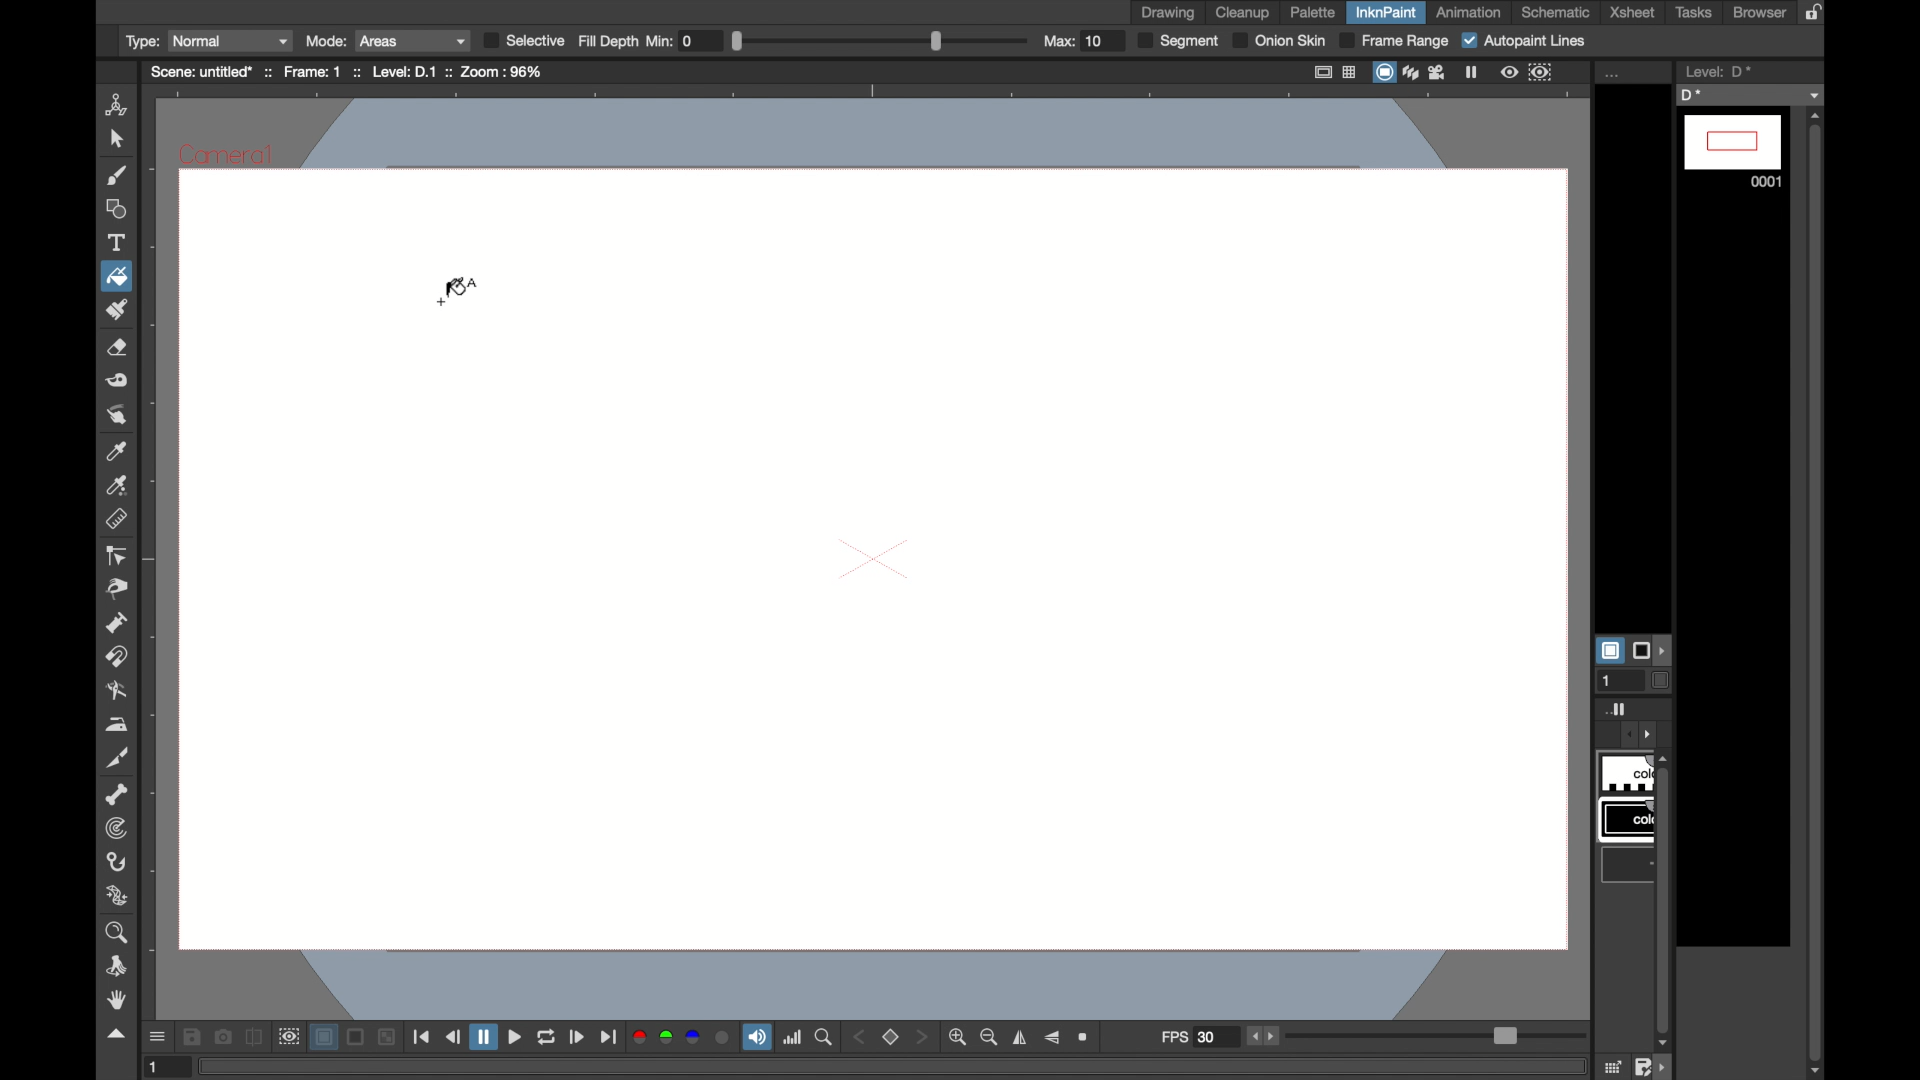  I want to click on Selective, so click(525, 41).